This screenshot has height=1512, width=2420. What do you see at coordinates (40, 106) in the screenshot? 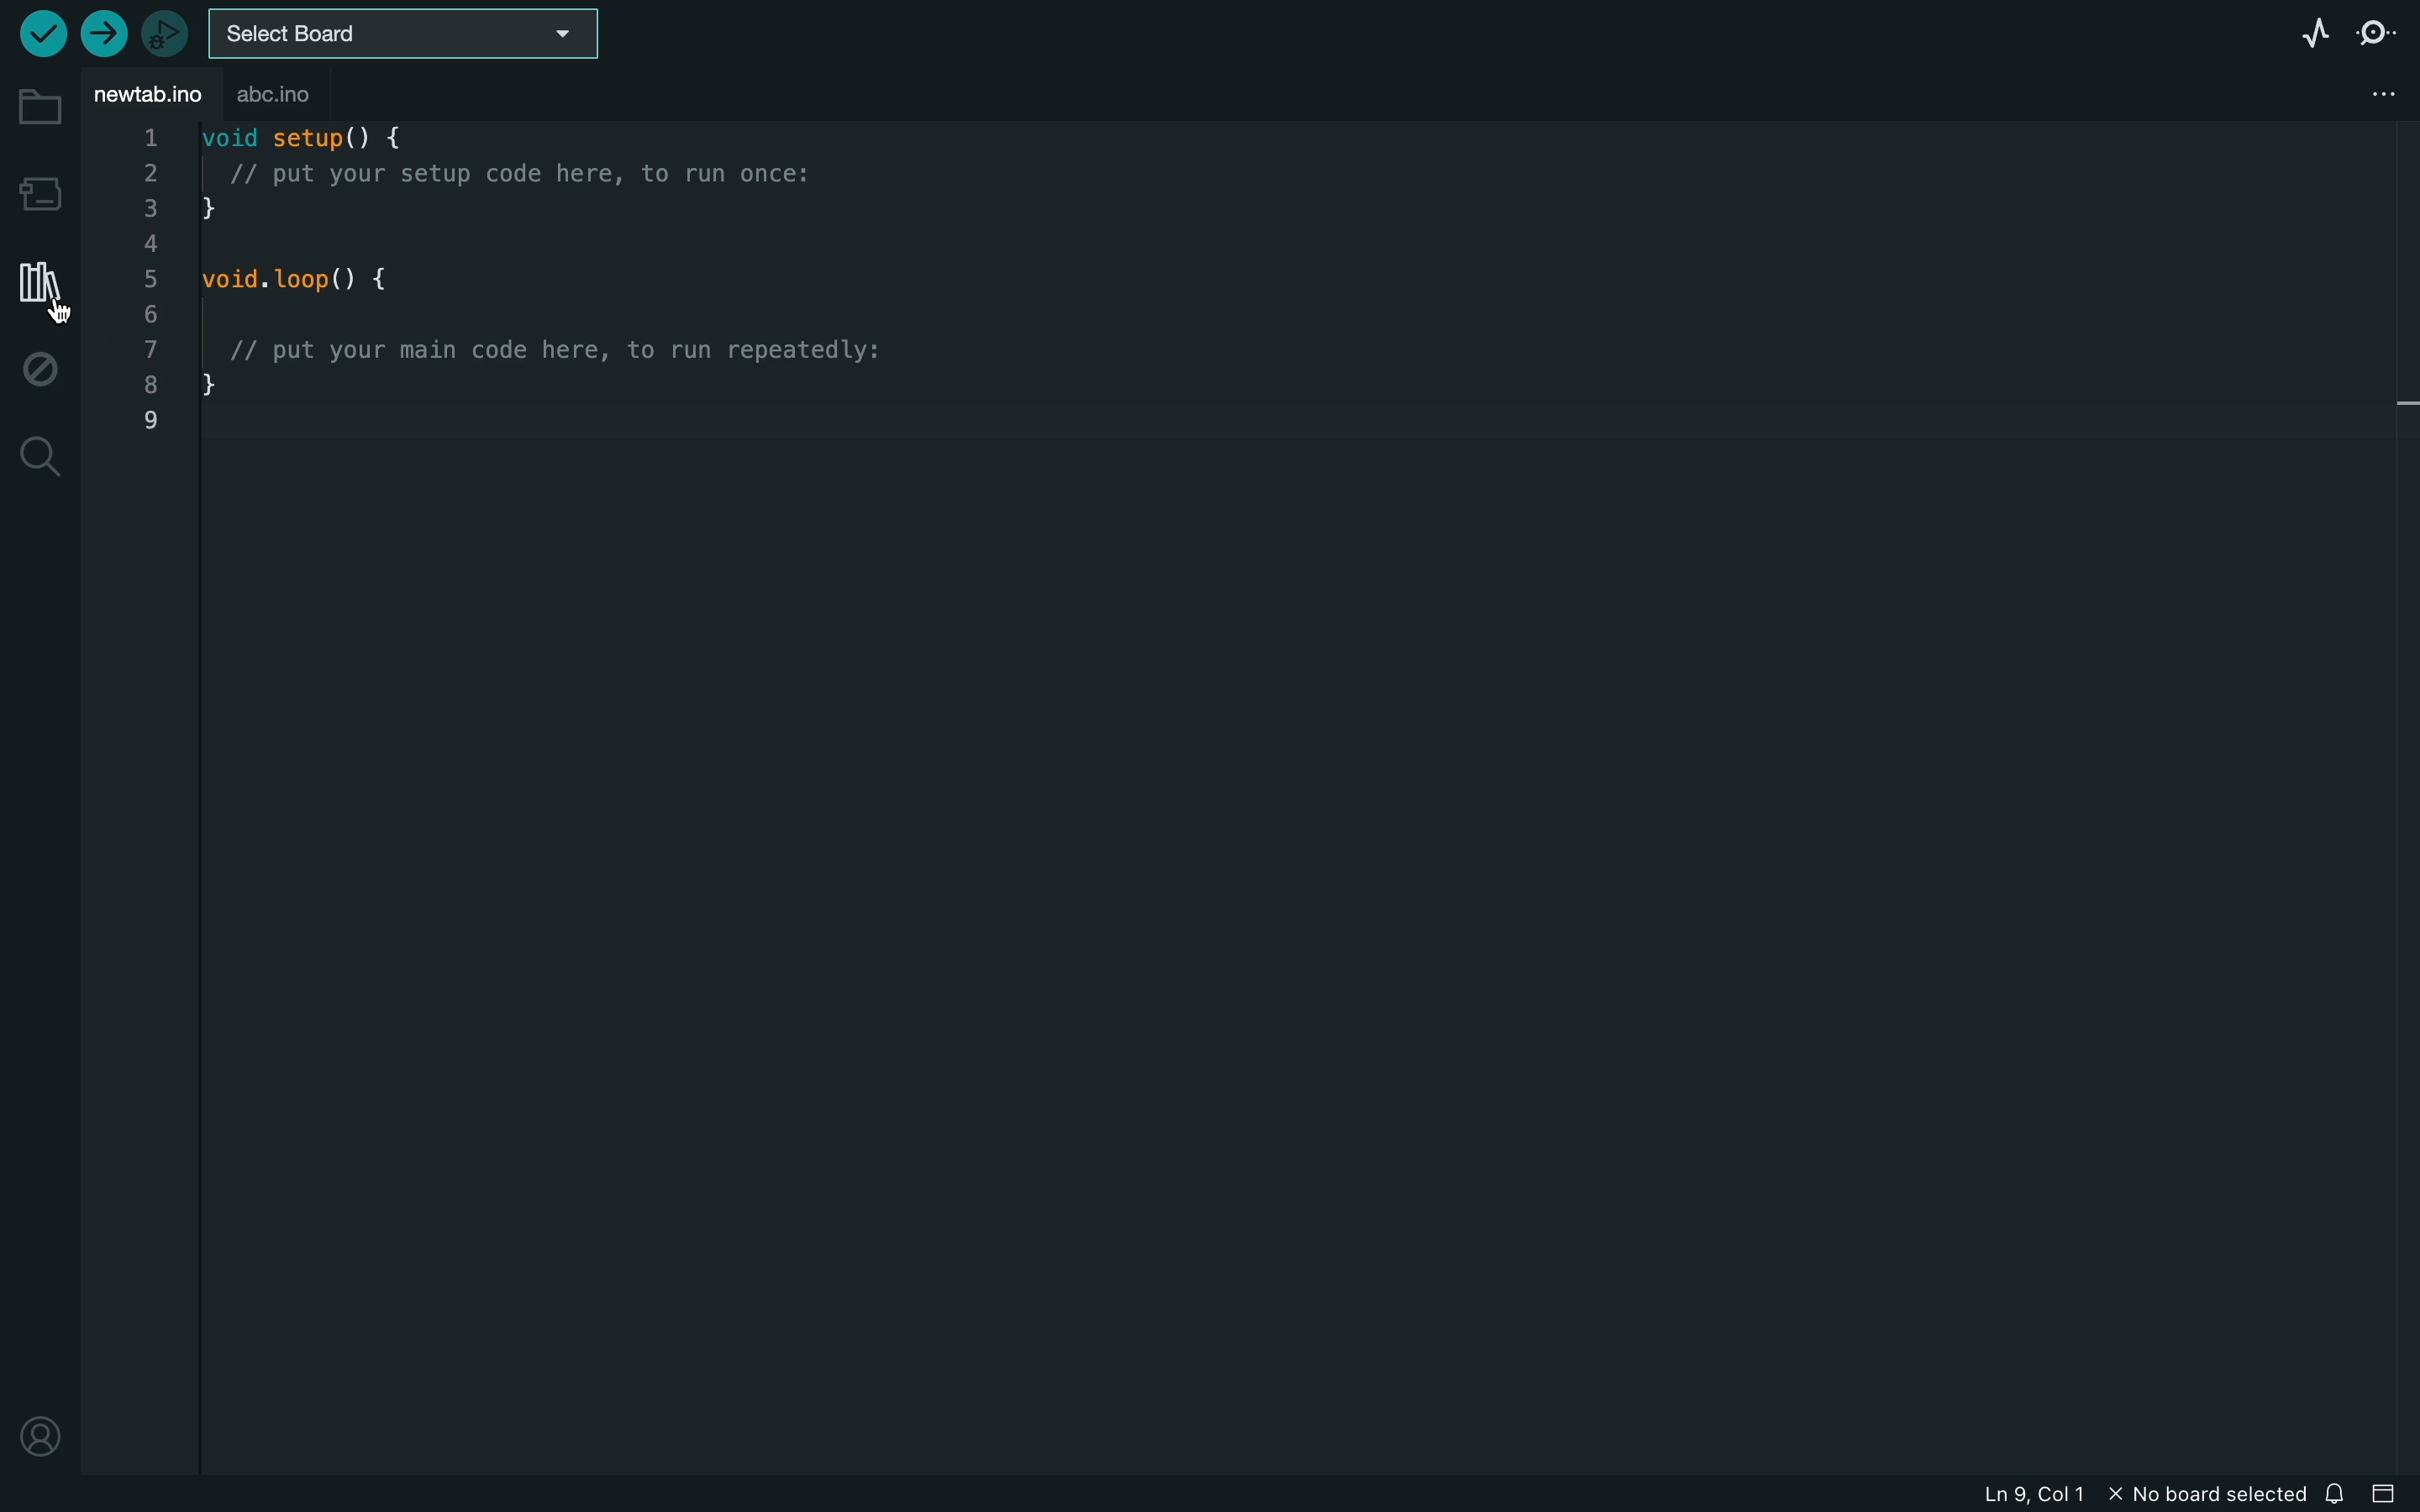
I see `folder` at bounding box center [40, 106].